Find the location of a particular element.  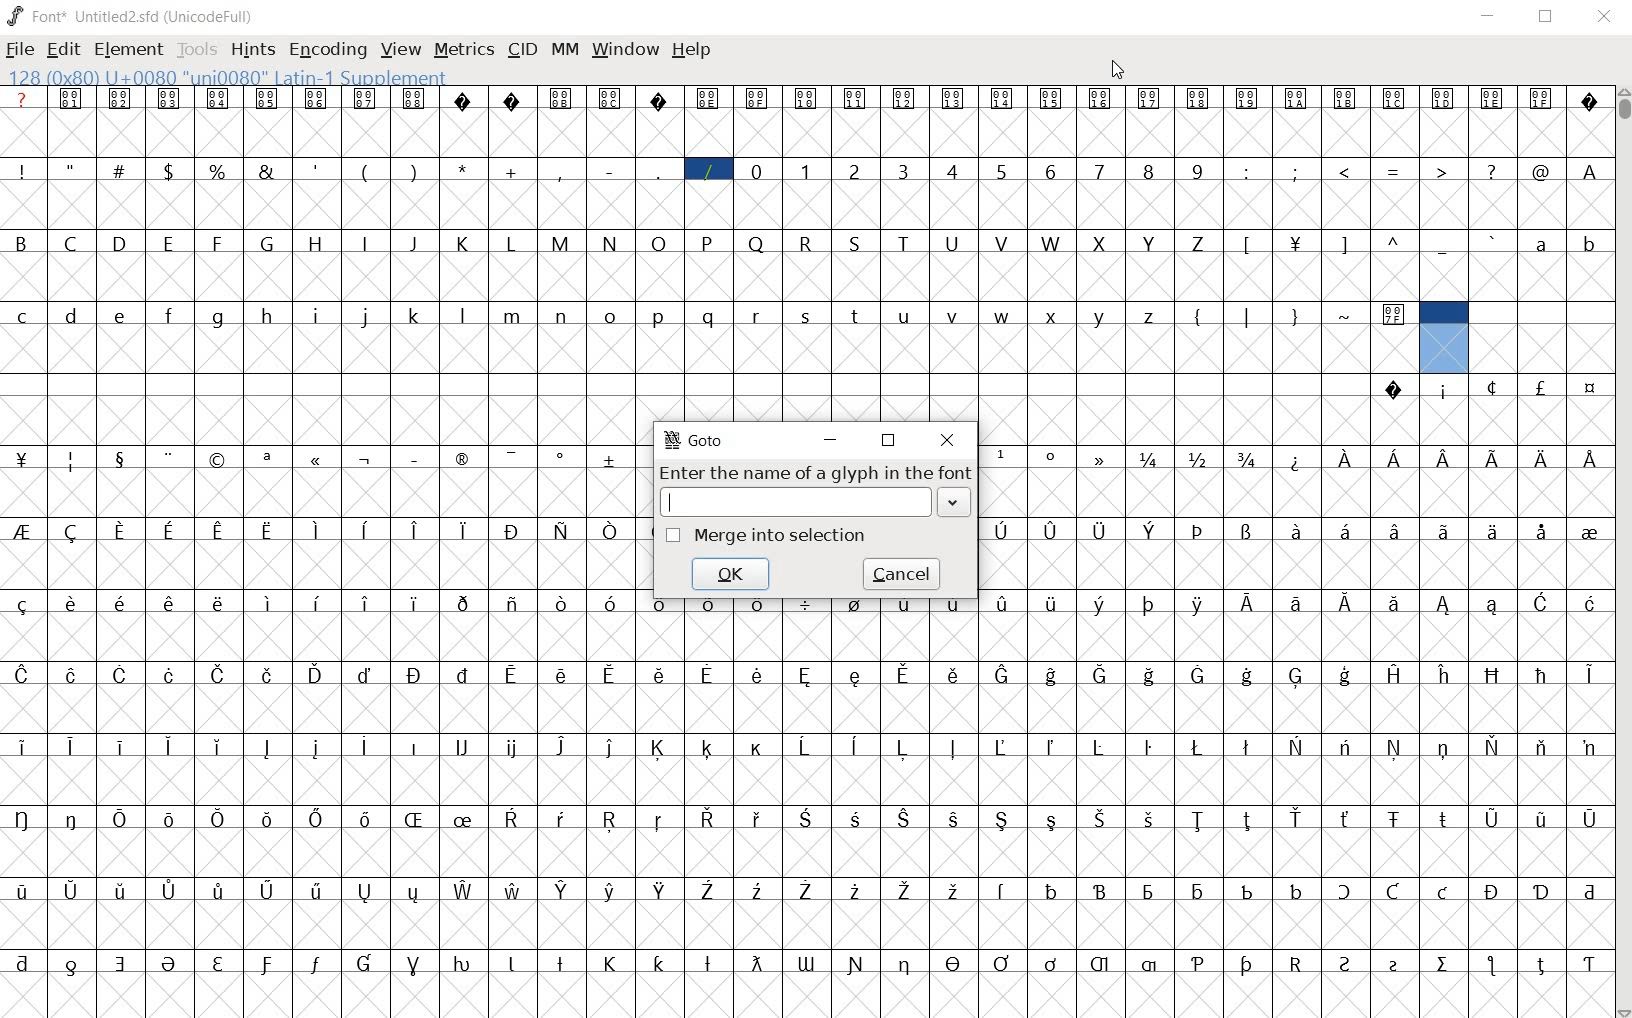

Symbol is located at coordinates (271, 529).